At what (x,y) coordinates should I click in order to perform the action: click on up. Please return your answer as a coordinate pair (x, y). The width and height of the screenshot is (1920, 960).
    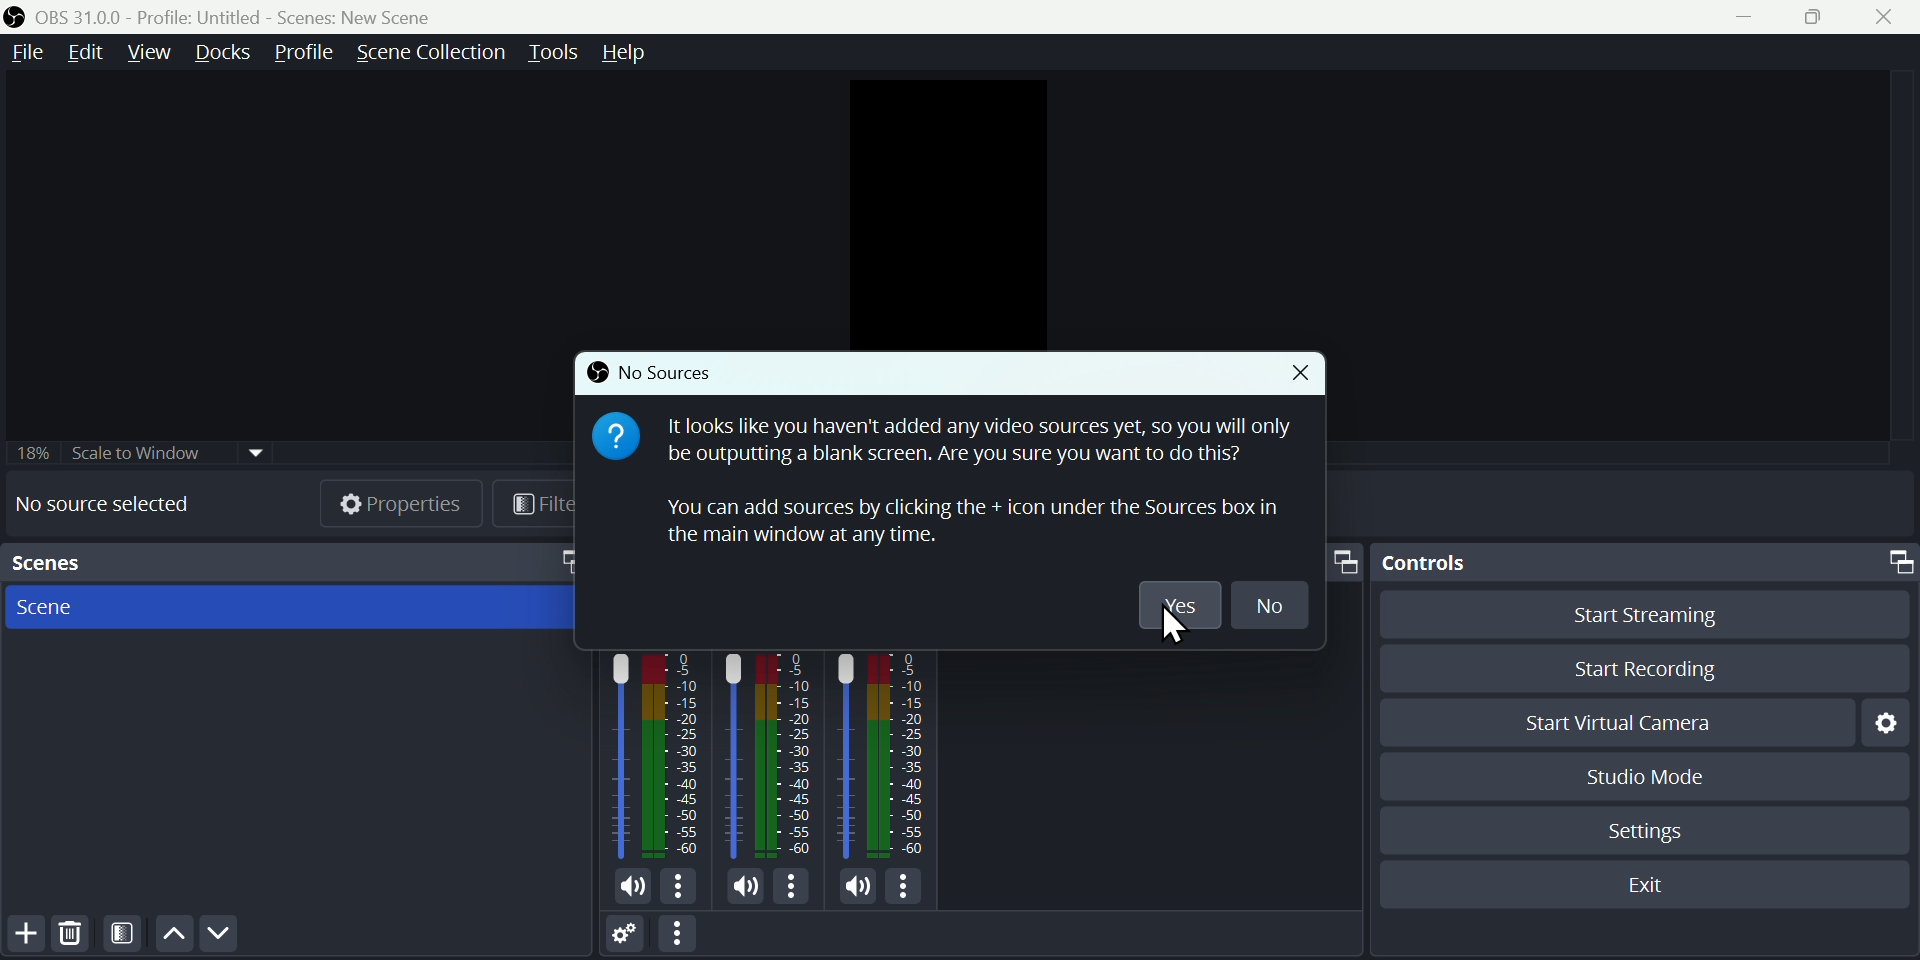
    Looking at the image, I should click on (172, 934).